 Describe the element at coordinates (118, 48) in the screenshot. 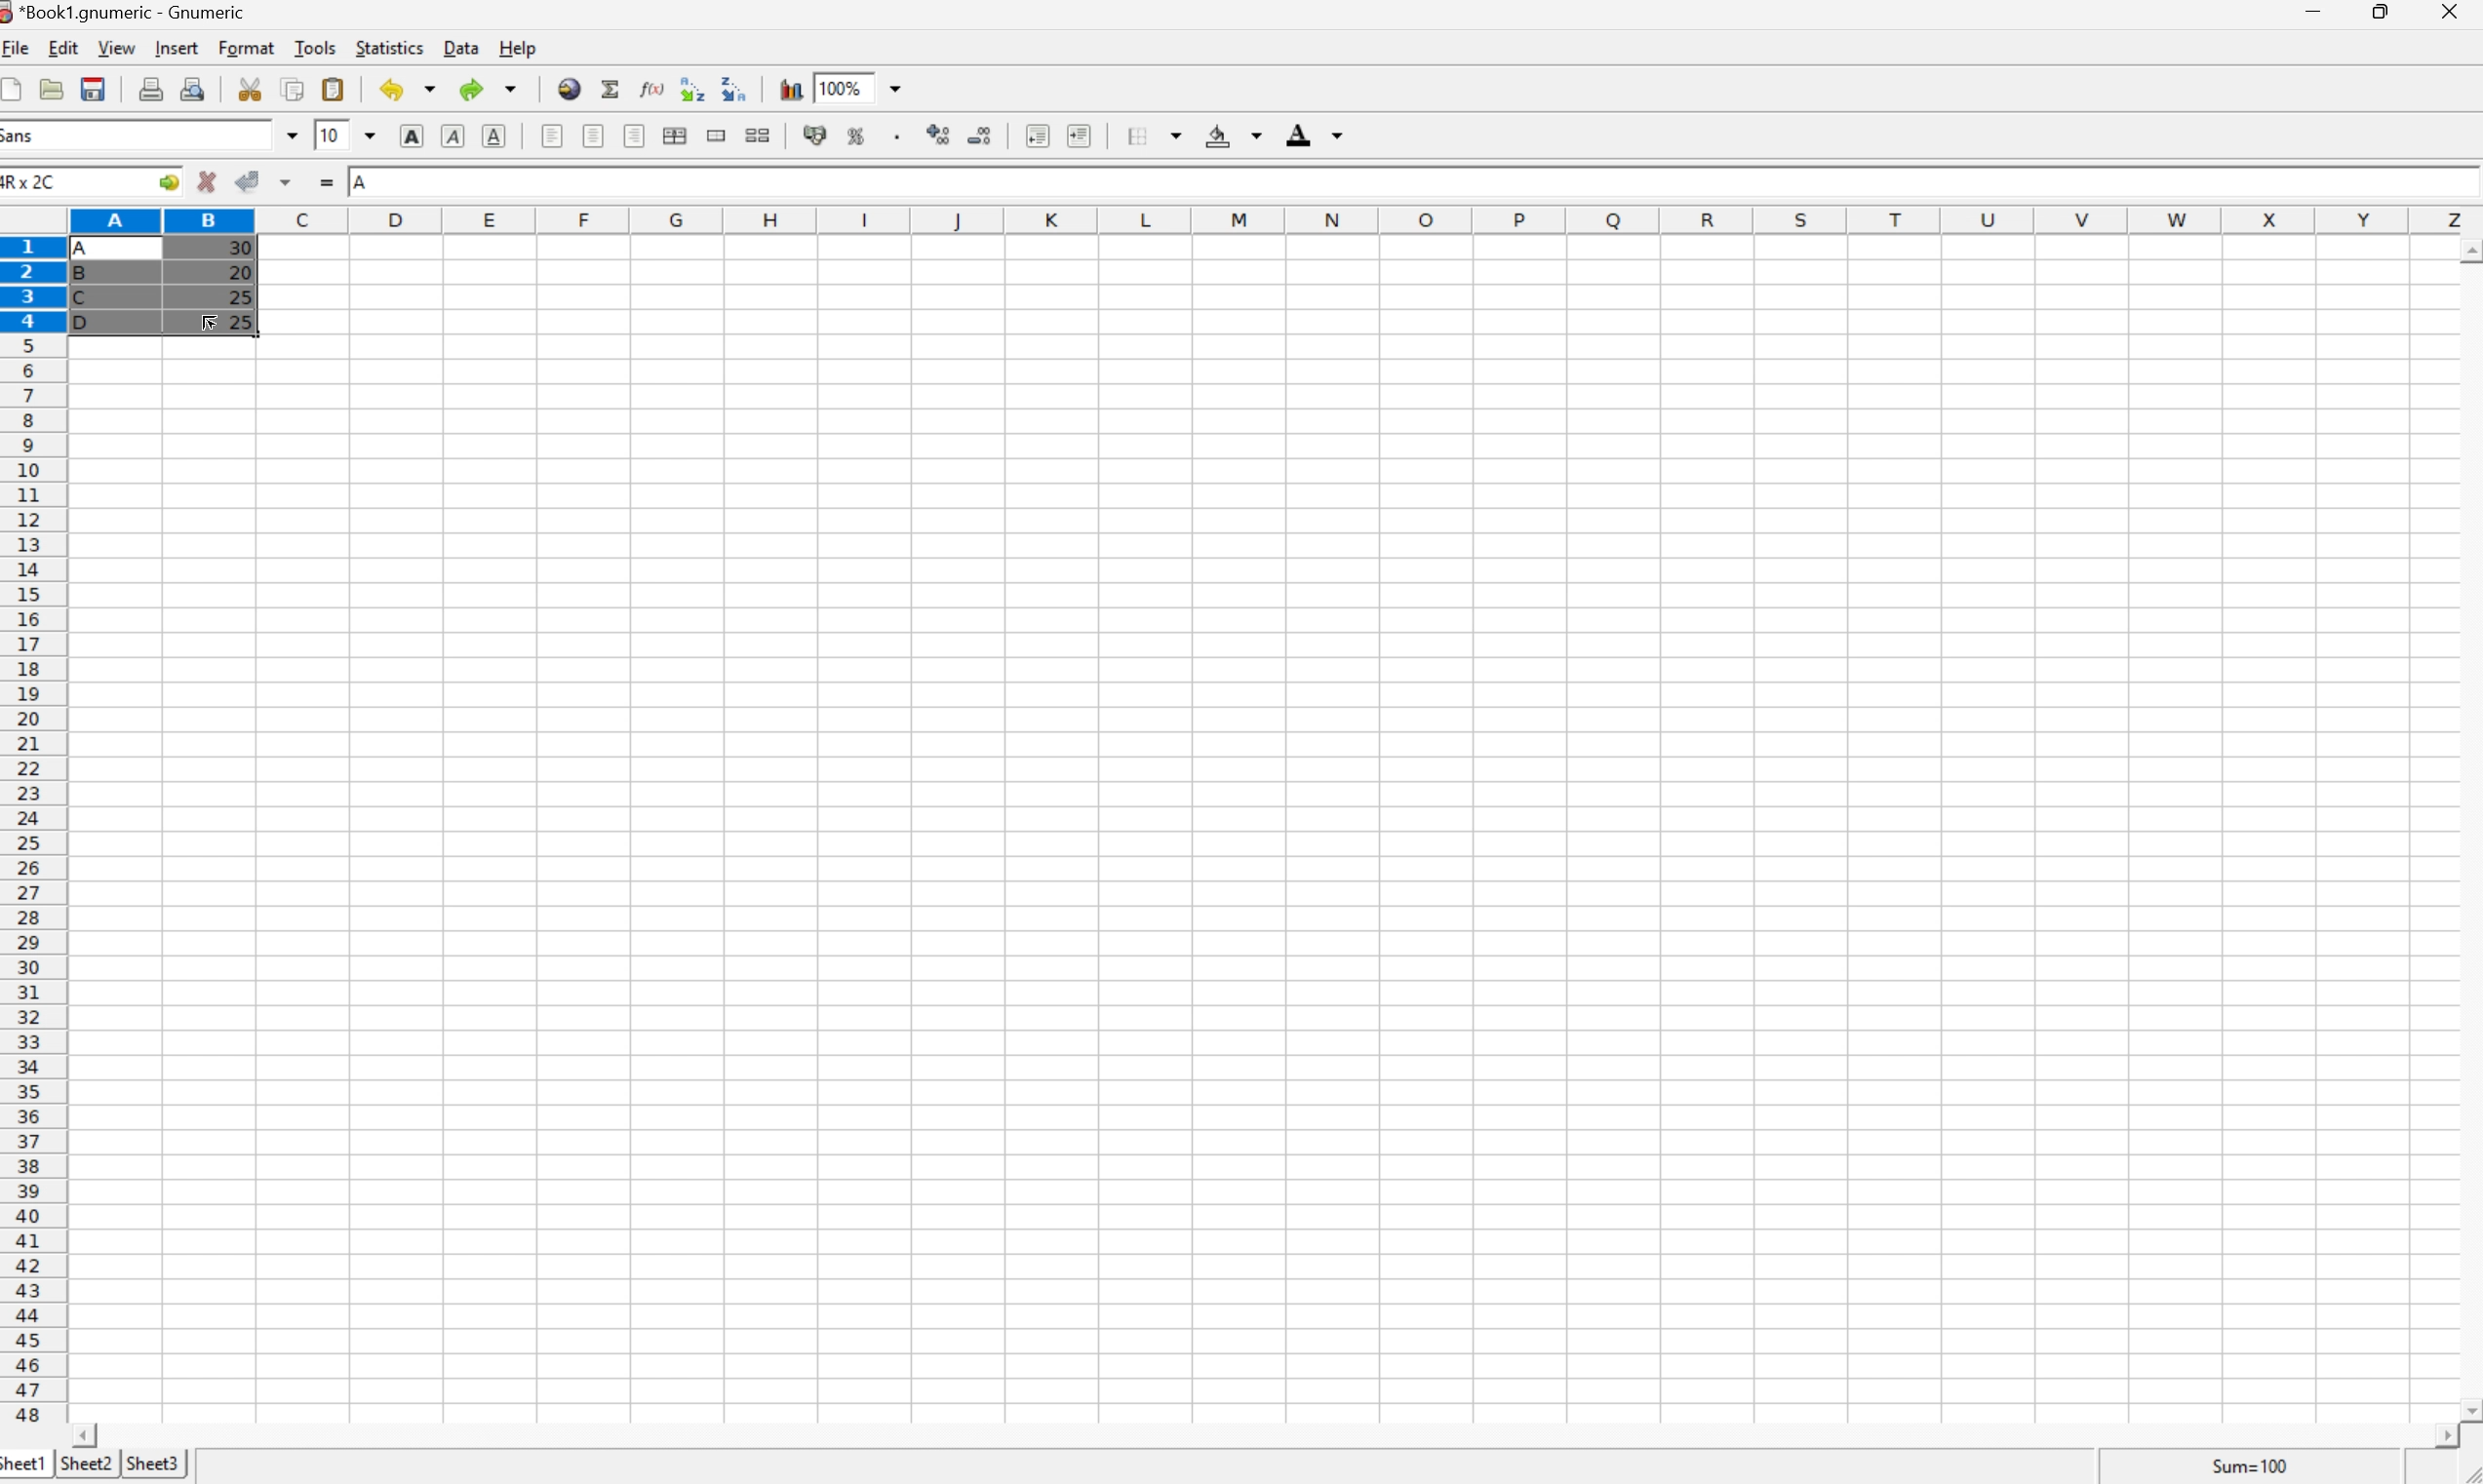

I see `View` at that location.